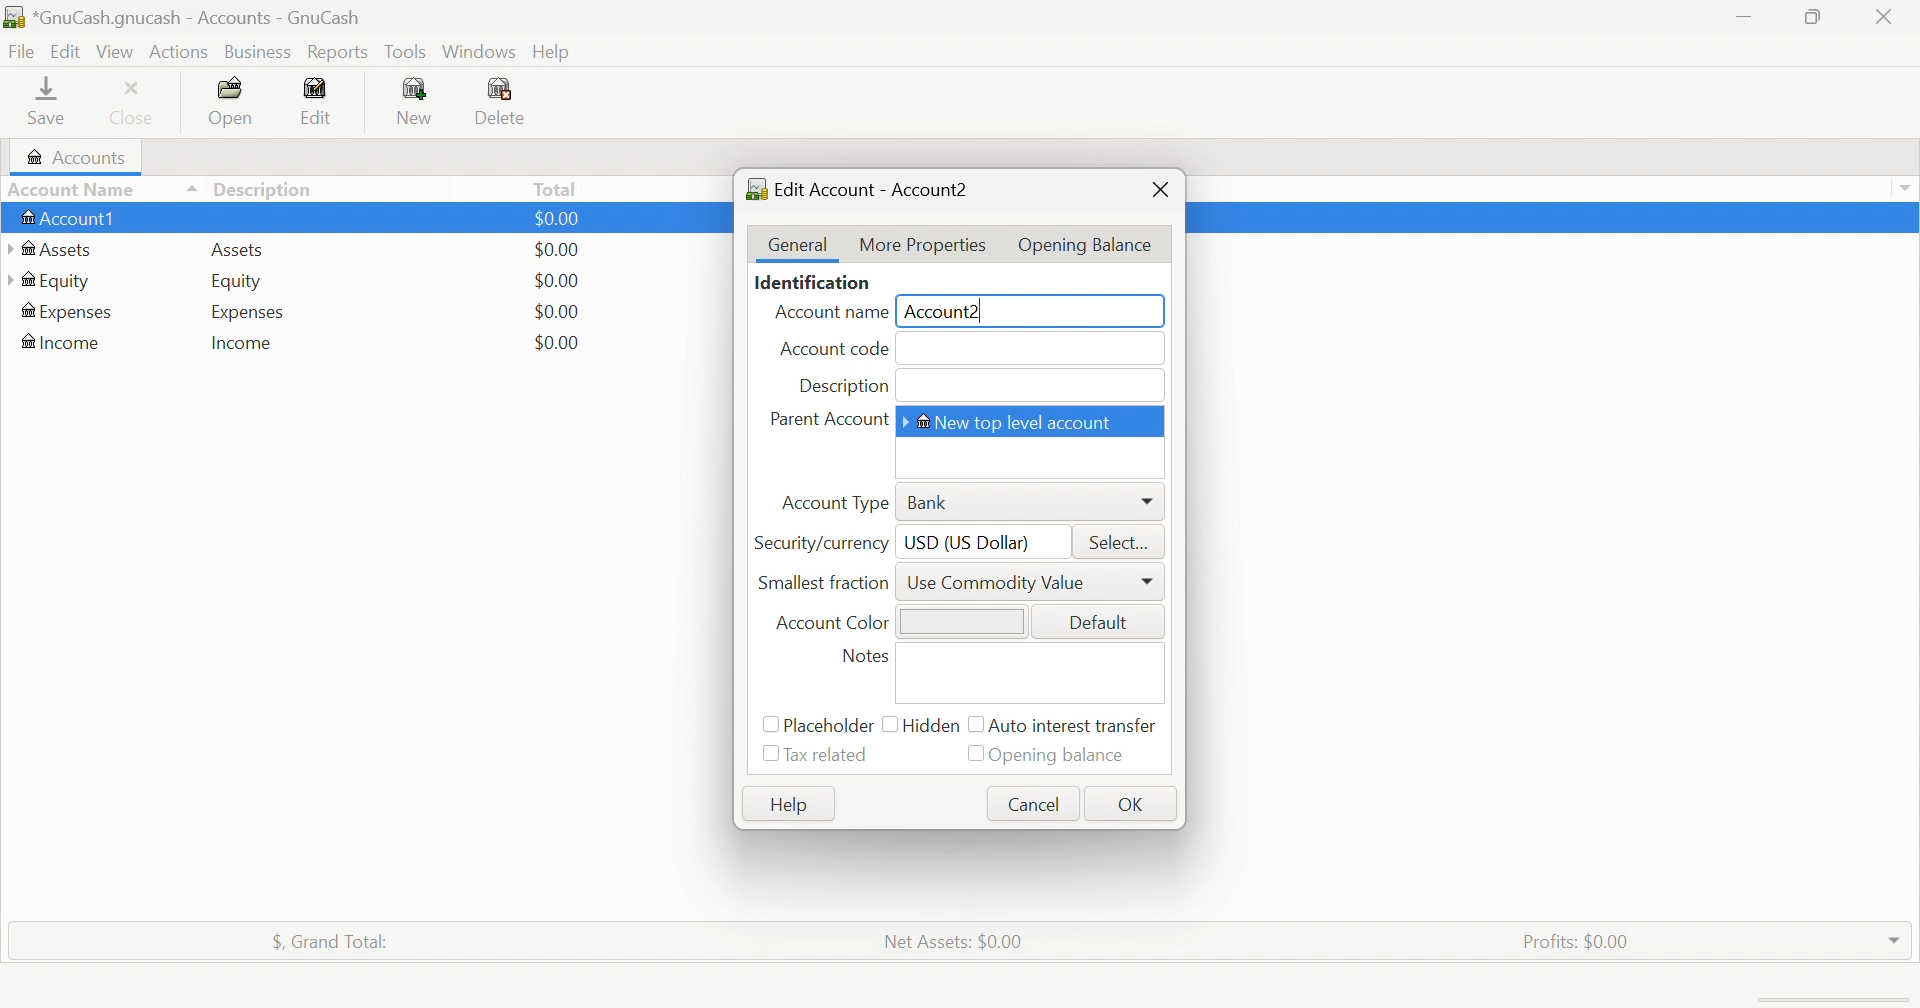 The height and width of the screenshot is (1008, 1920). What do you see at coordinates (1150, 582) in the screenshot?
I see `More` at bounding box center [1150, 582].